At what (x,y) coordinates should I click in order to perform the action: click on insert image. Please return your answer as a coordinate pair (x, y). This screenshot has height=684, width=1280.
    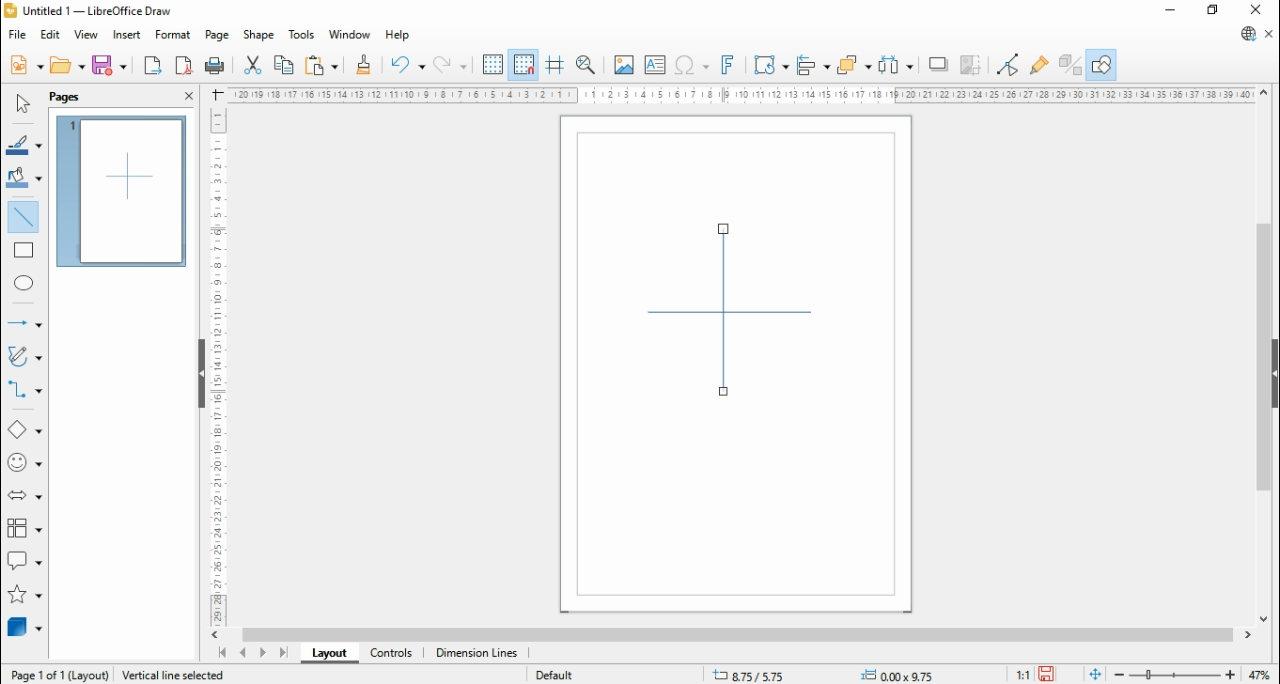
    Looking at the image, I should click on (623, 64).